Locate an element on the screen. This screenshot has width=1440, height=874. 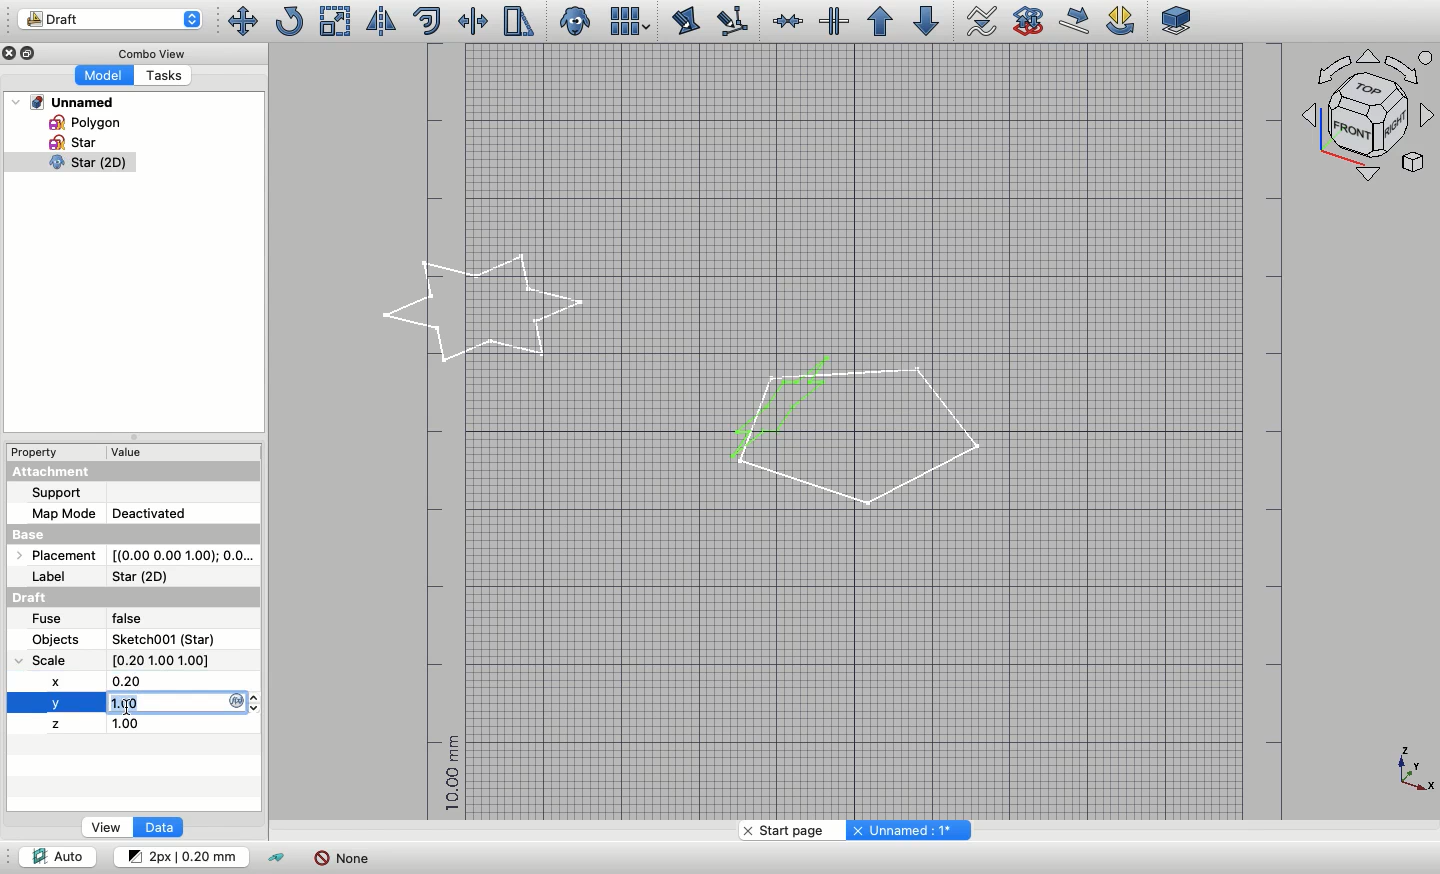
Star (2D) is located at coordinates (143, 577).